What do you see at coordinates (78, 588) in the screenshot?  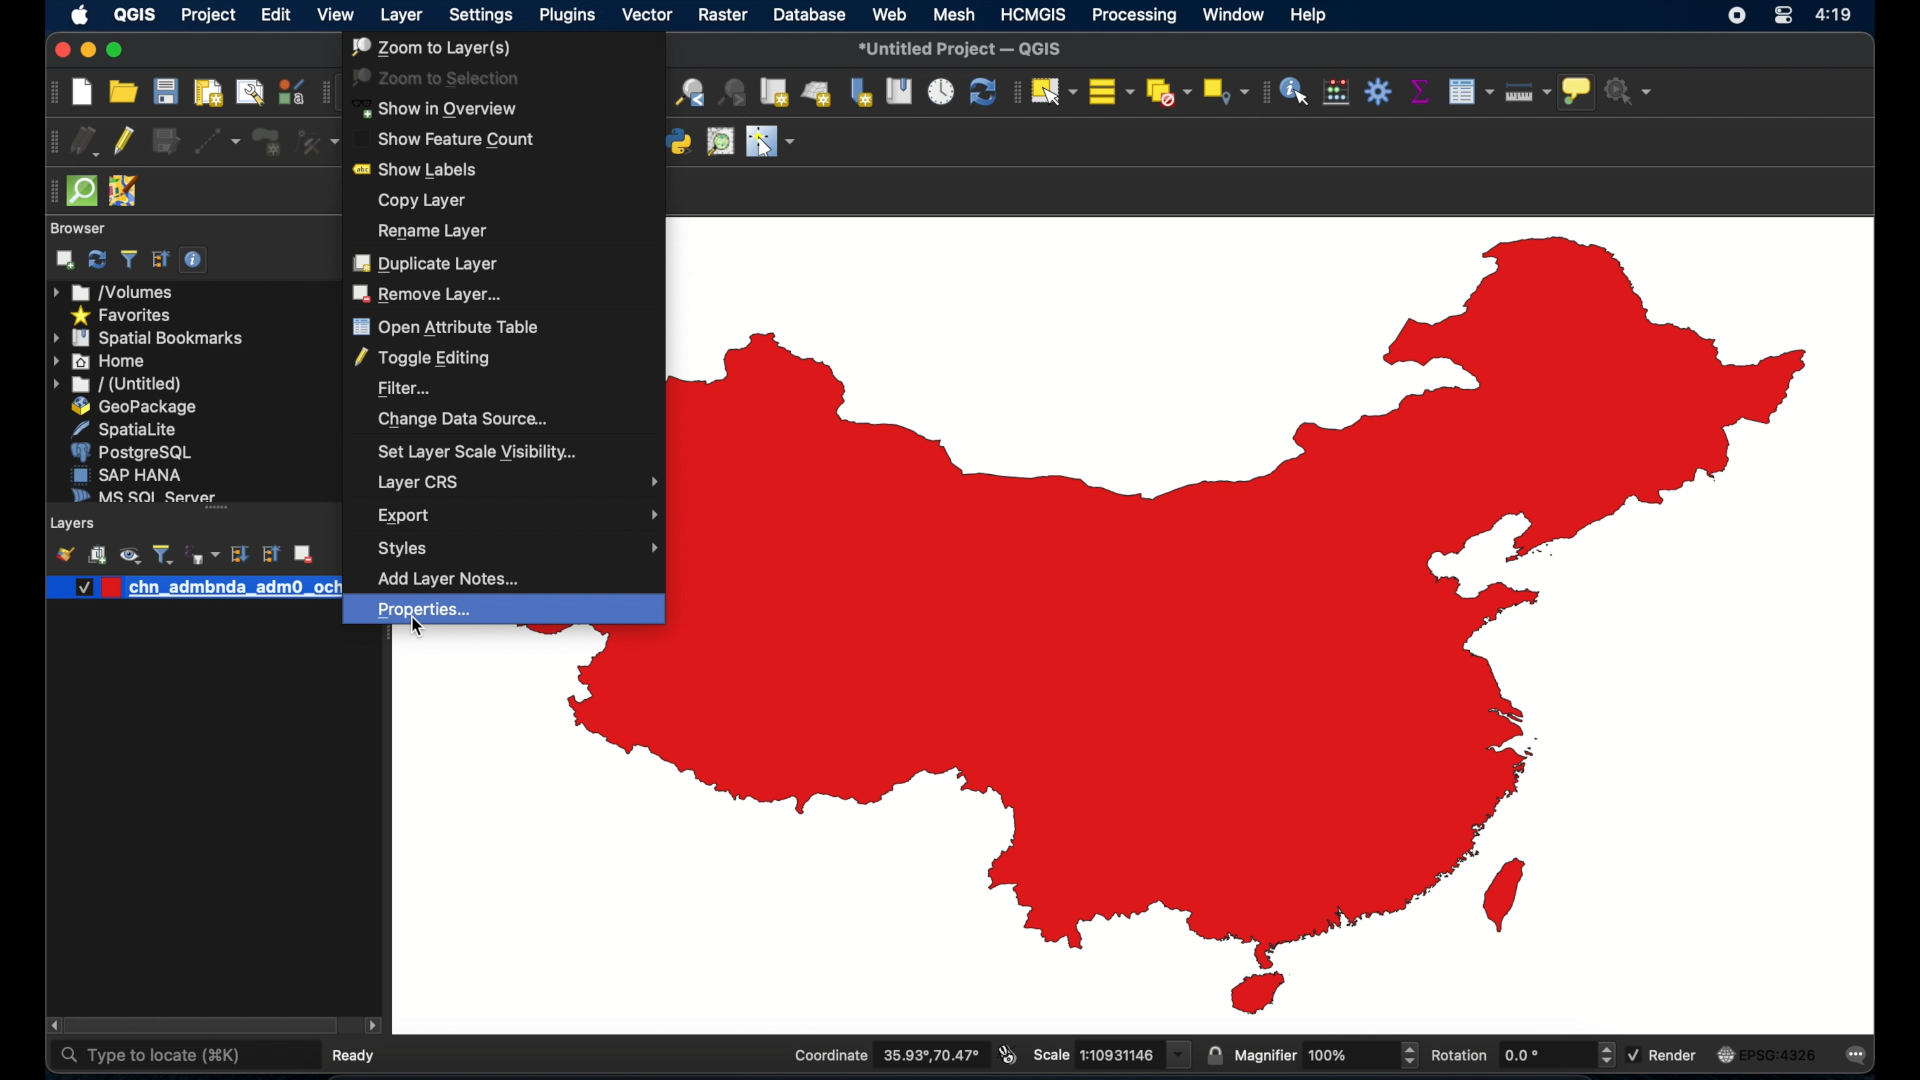 I see `Checkbox` at bounding box center [78, 588].